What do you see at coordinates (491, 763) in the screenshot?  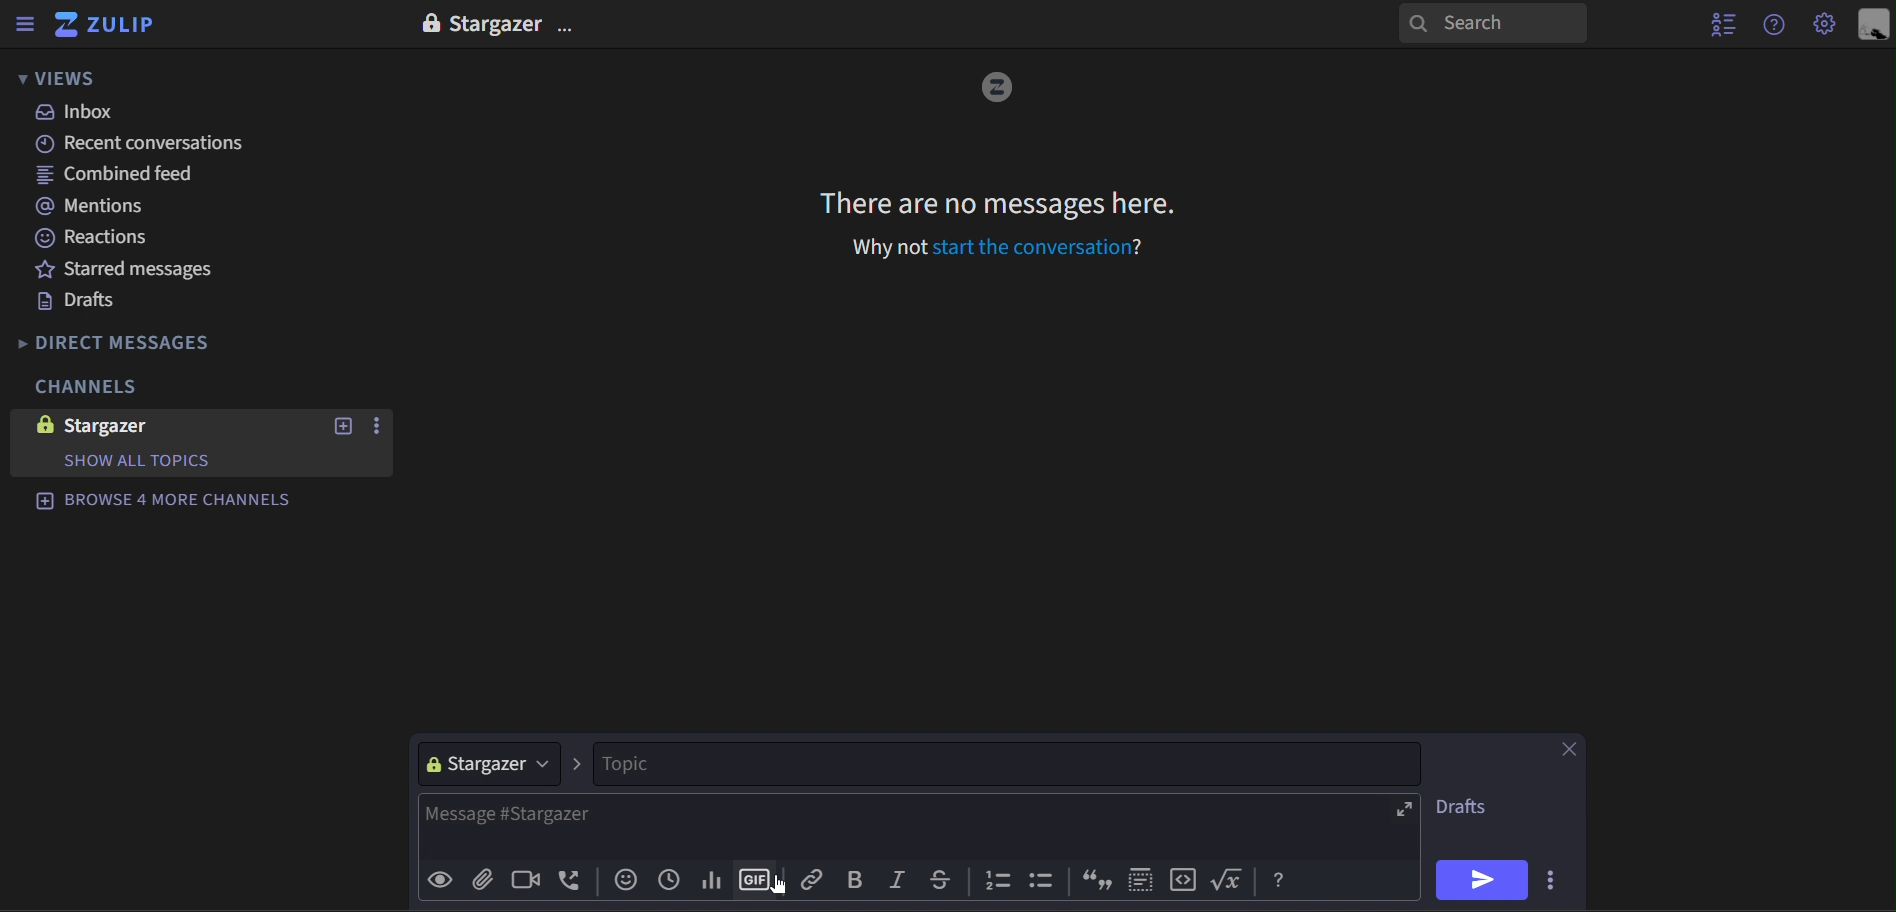 I see `stargazer` at bounding box center [491, 763].